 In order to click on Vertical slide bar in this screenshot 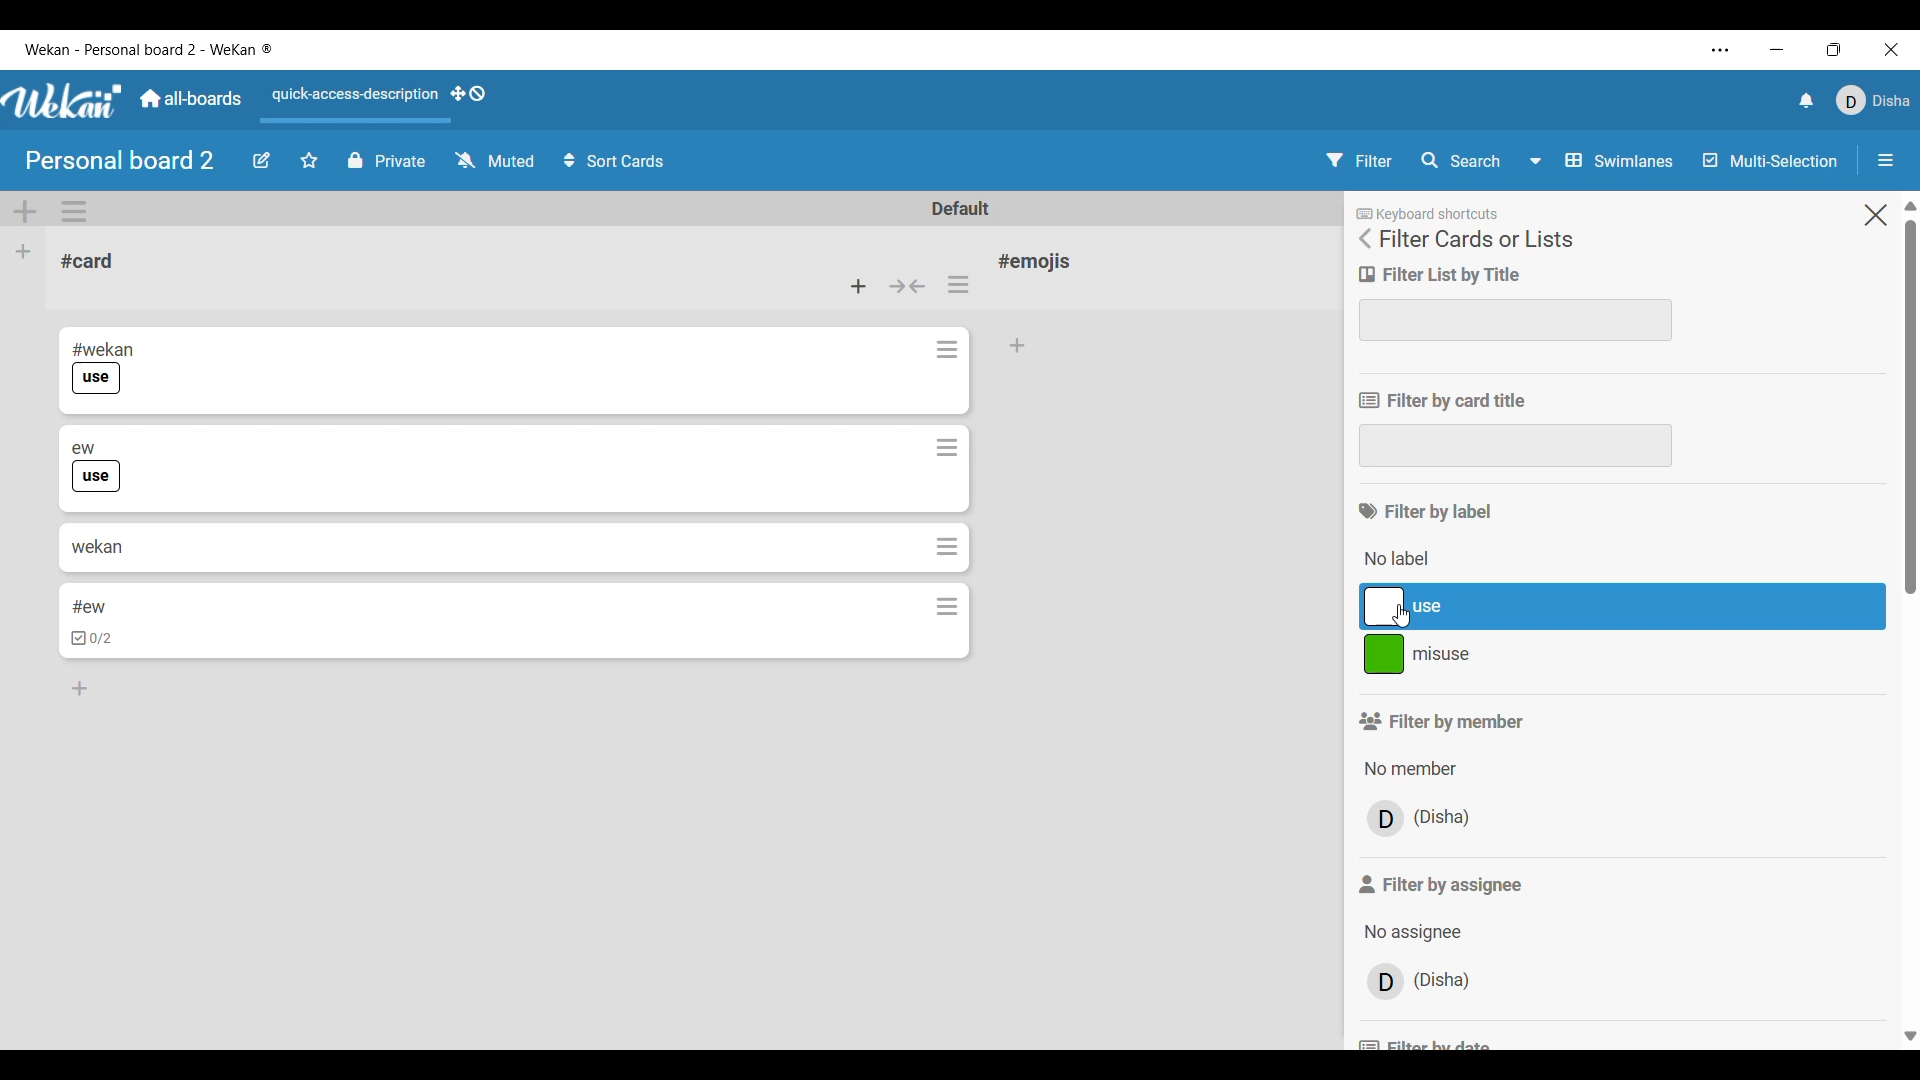, I will do `click(1909, 623)`.